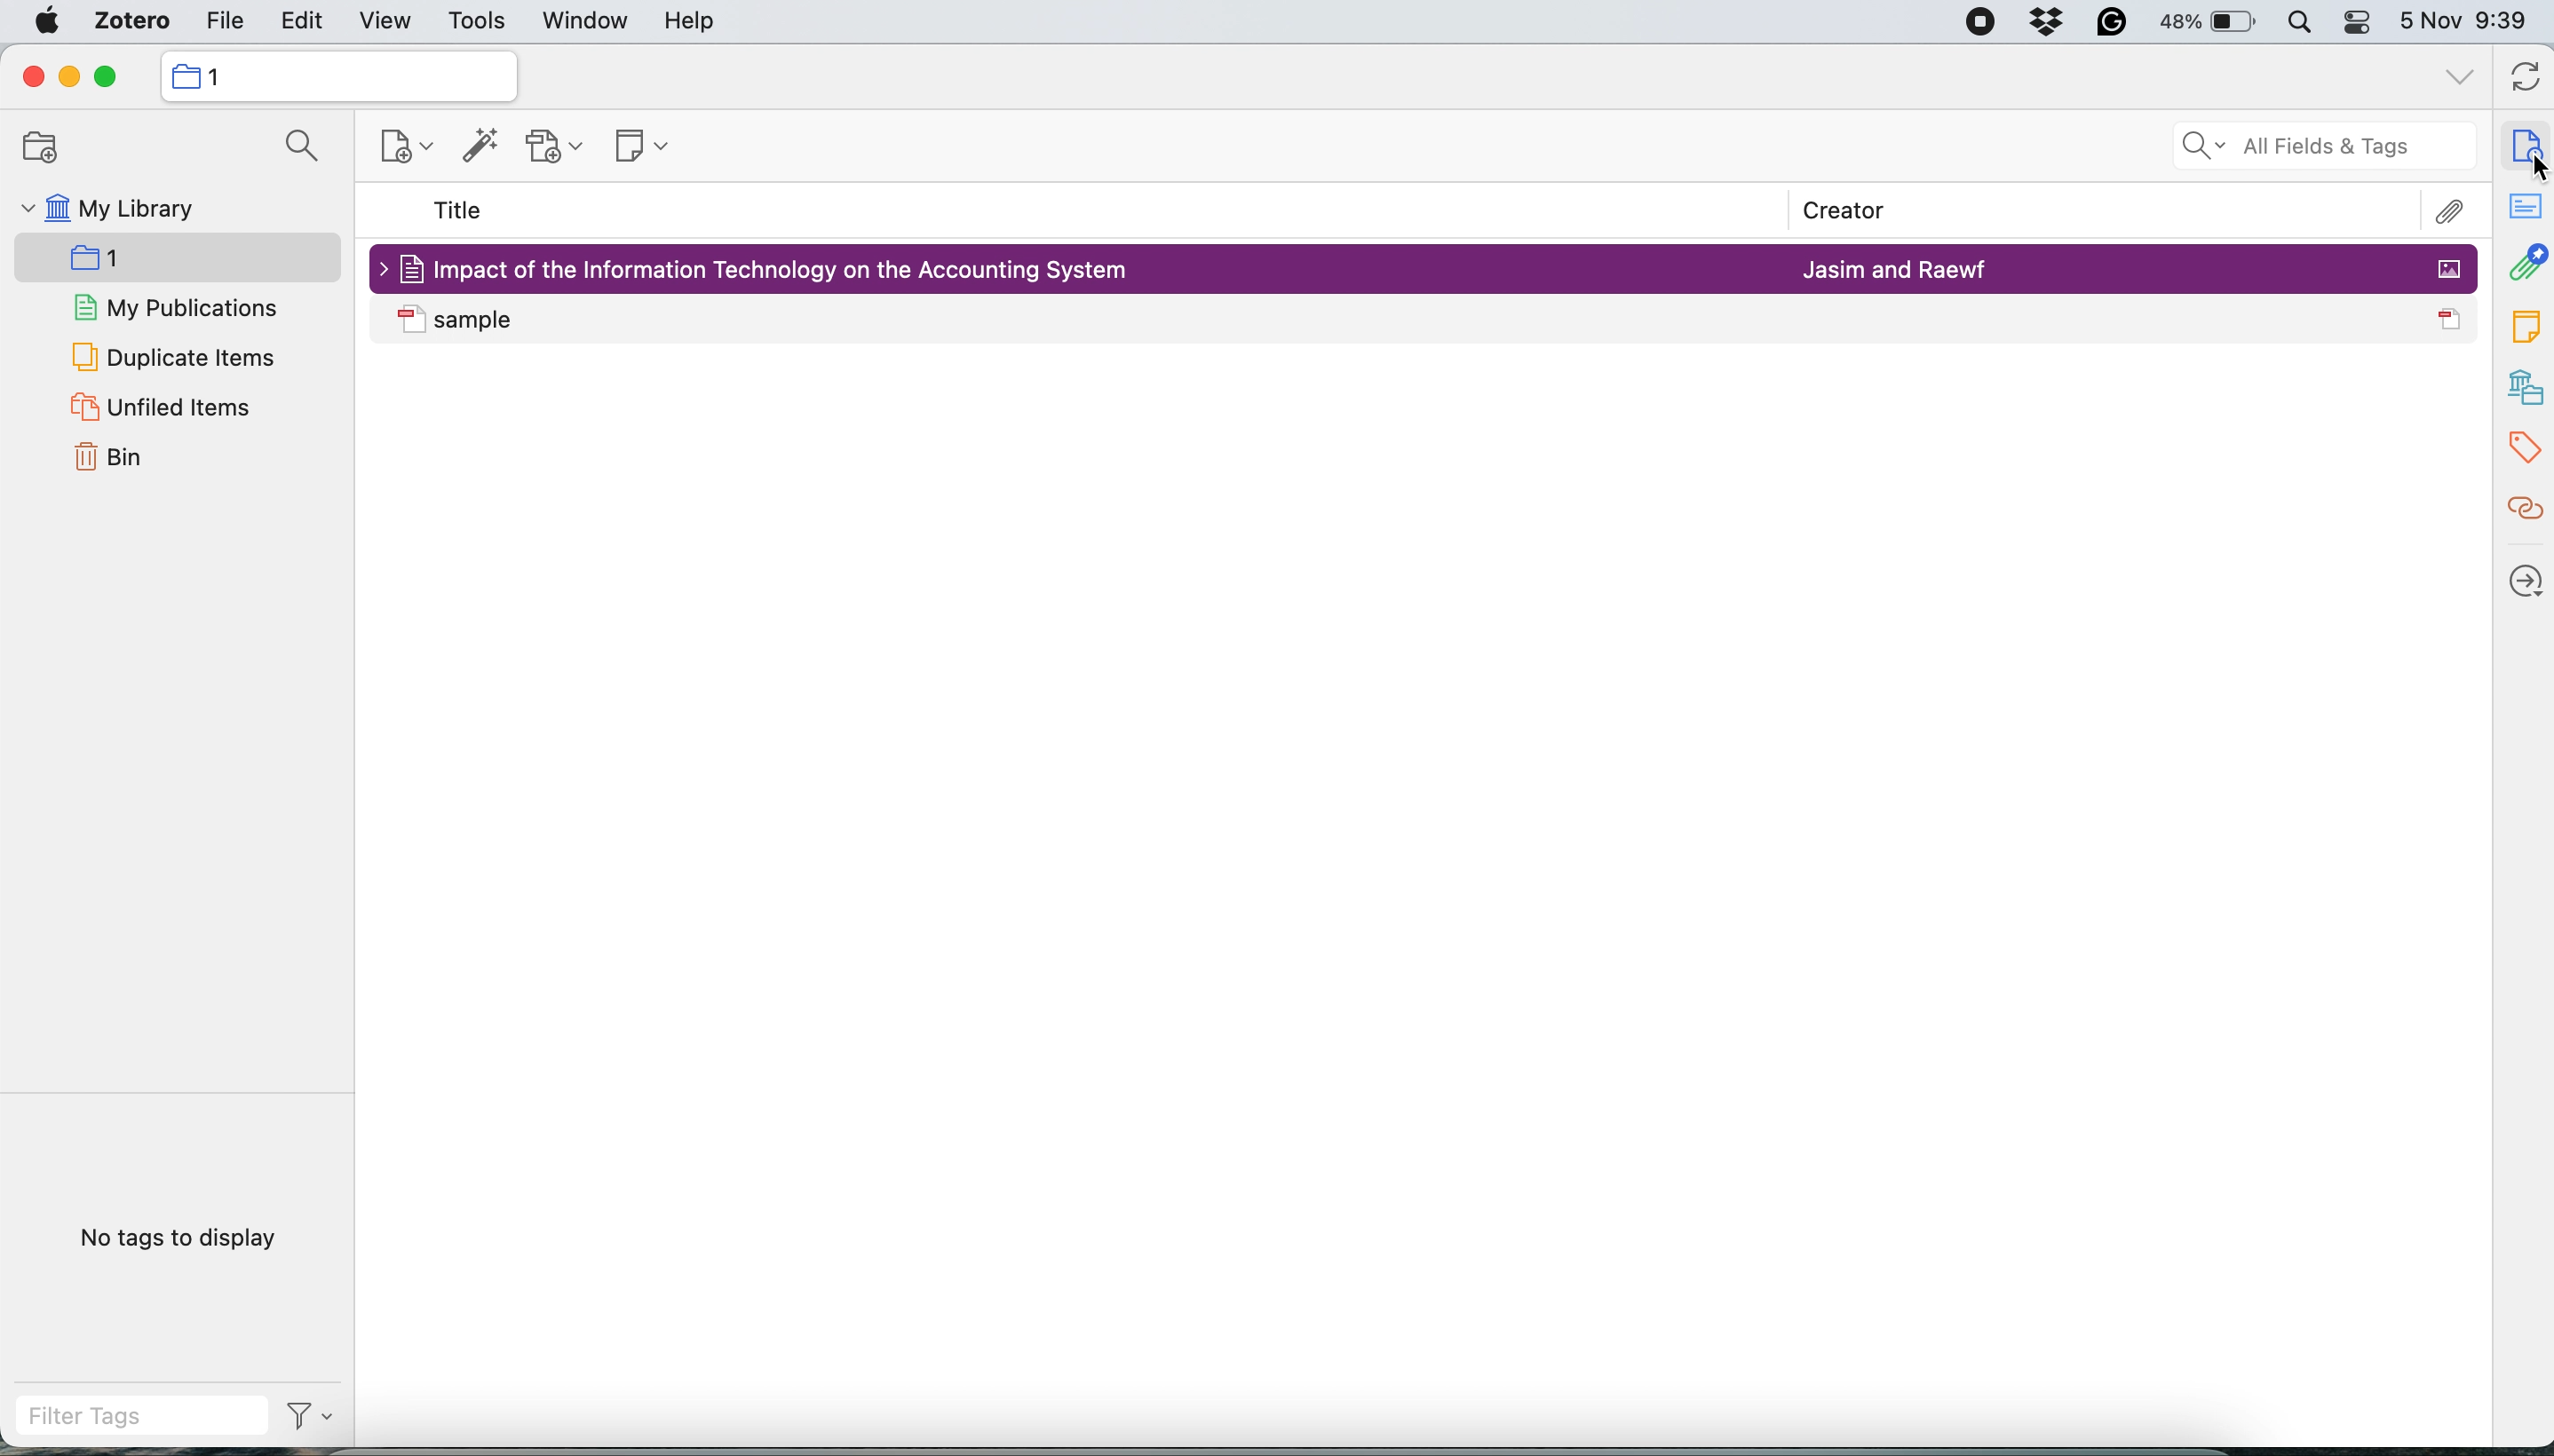 This screenshot has width=2554, height=1456. Describe the element at coordinates (130, 209) in the screenshot. I see `my library` at that location.